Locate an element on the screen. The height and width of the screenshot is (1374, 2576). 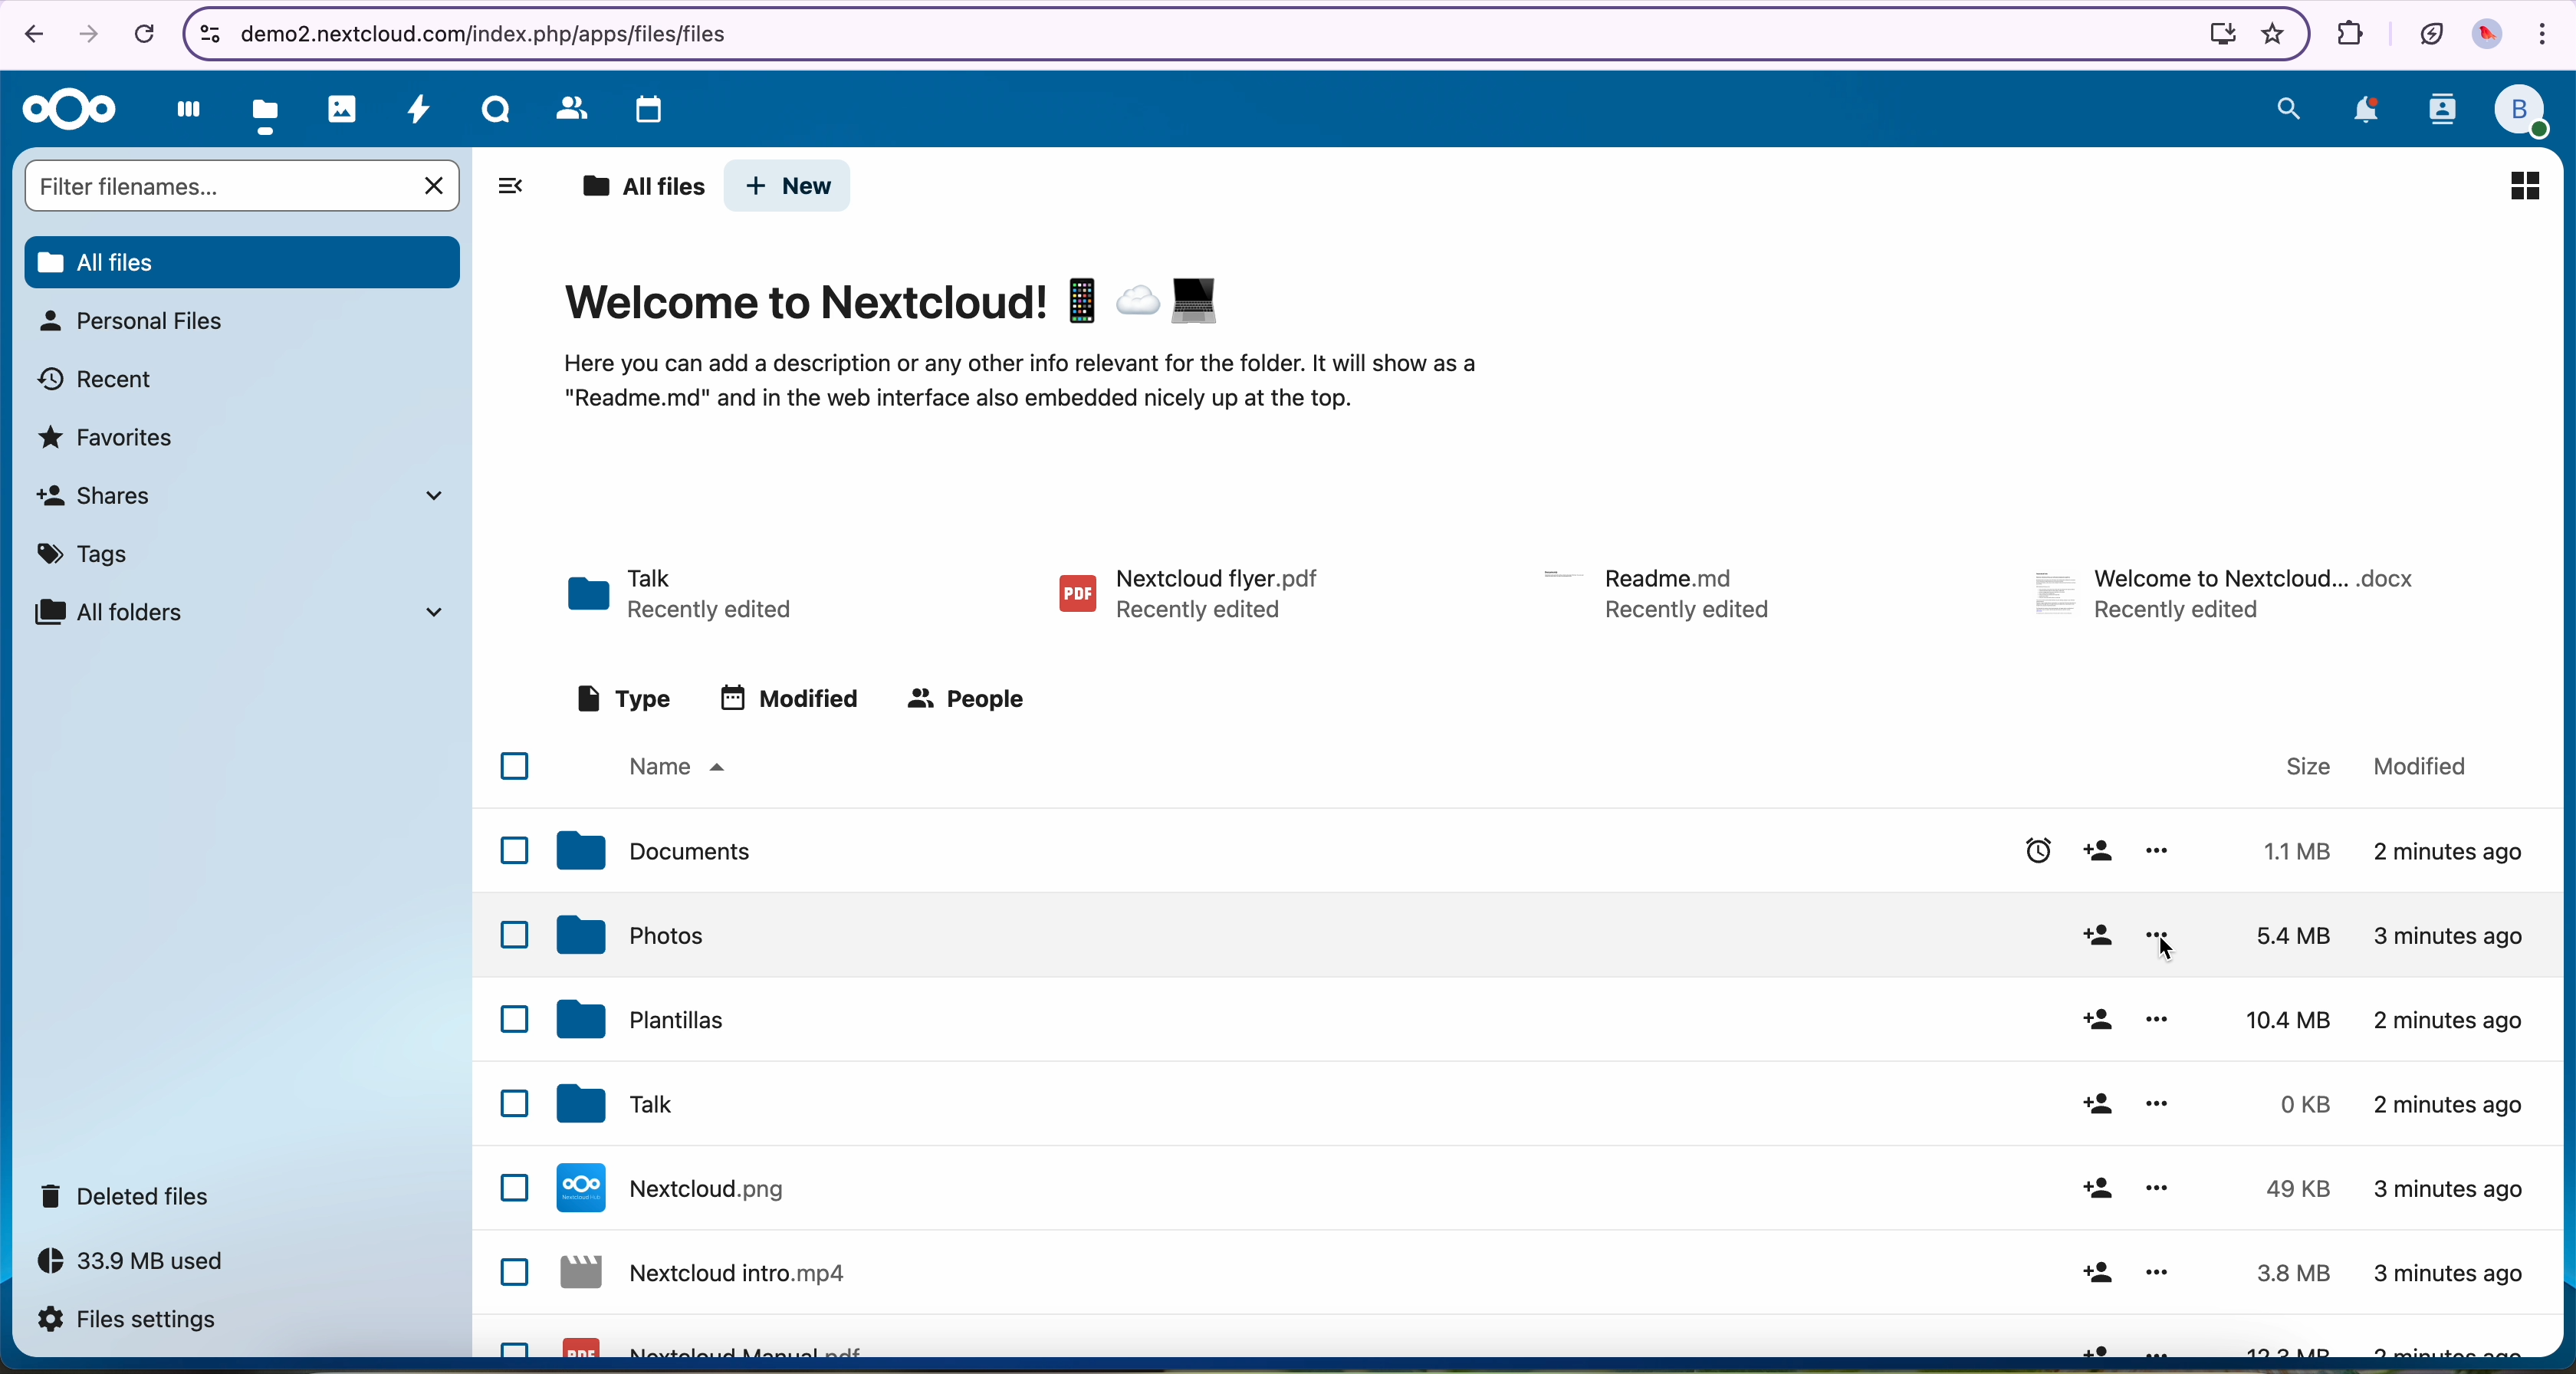
photos is located at coordinates (344, 108).